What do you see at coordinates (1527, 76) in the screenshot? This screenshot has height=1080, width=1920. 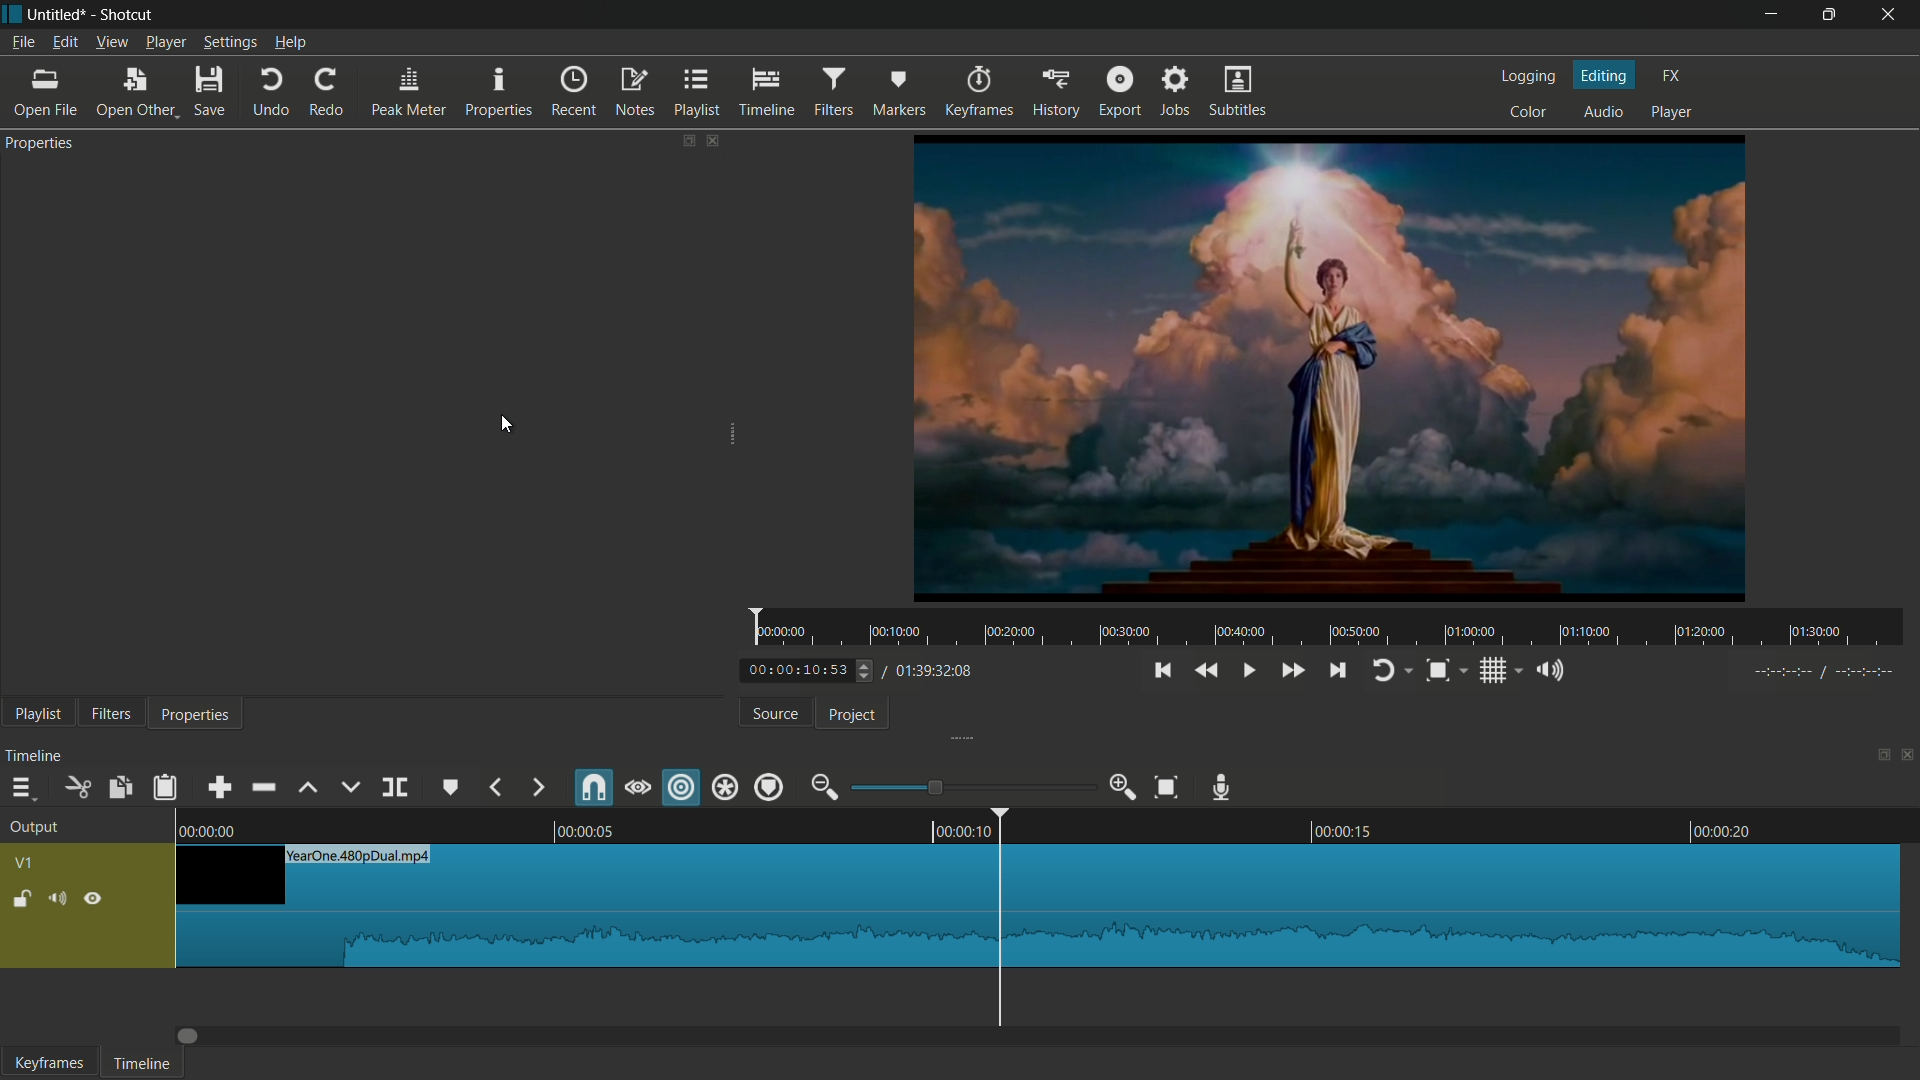 I see `logging` at bounding box center [1527, 76].